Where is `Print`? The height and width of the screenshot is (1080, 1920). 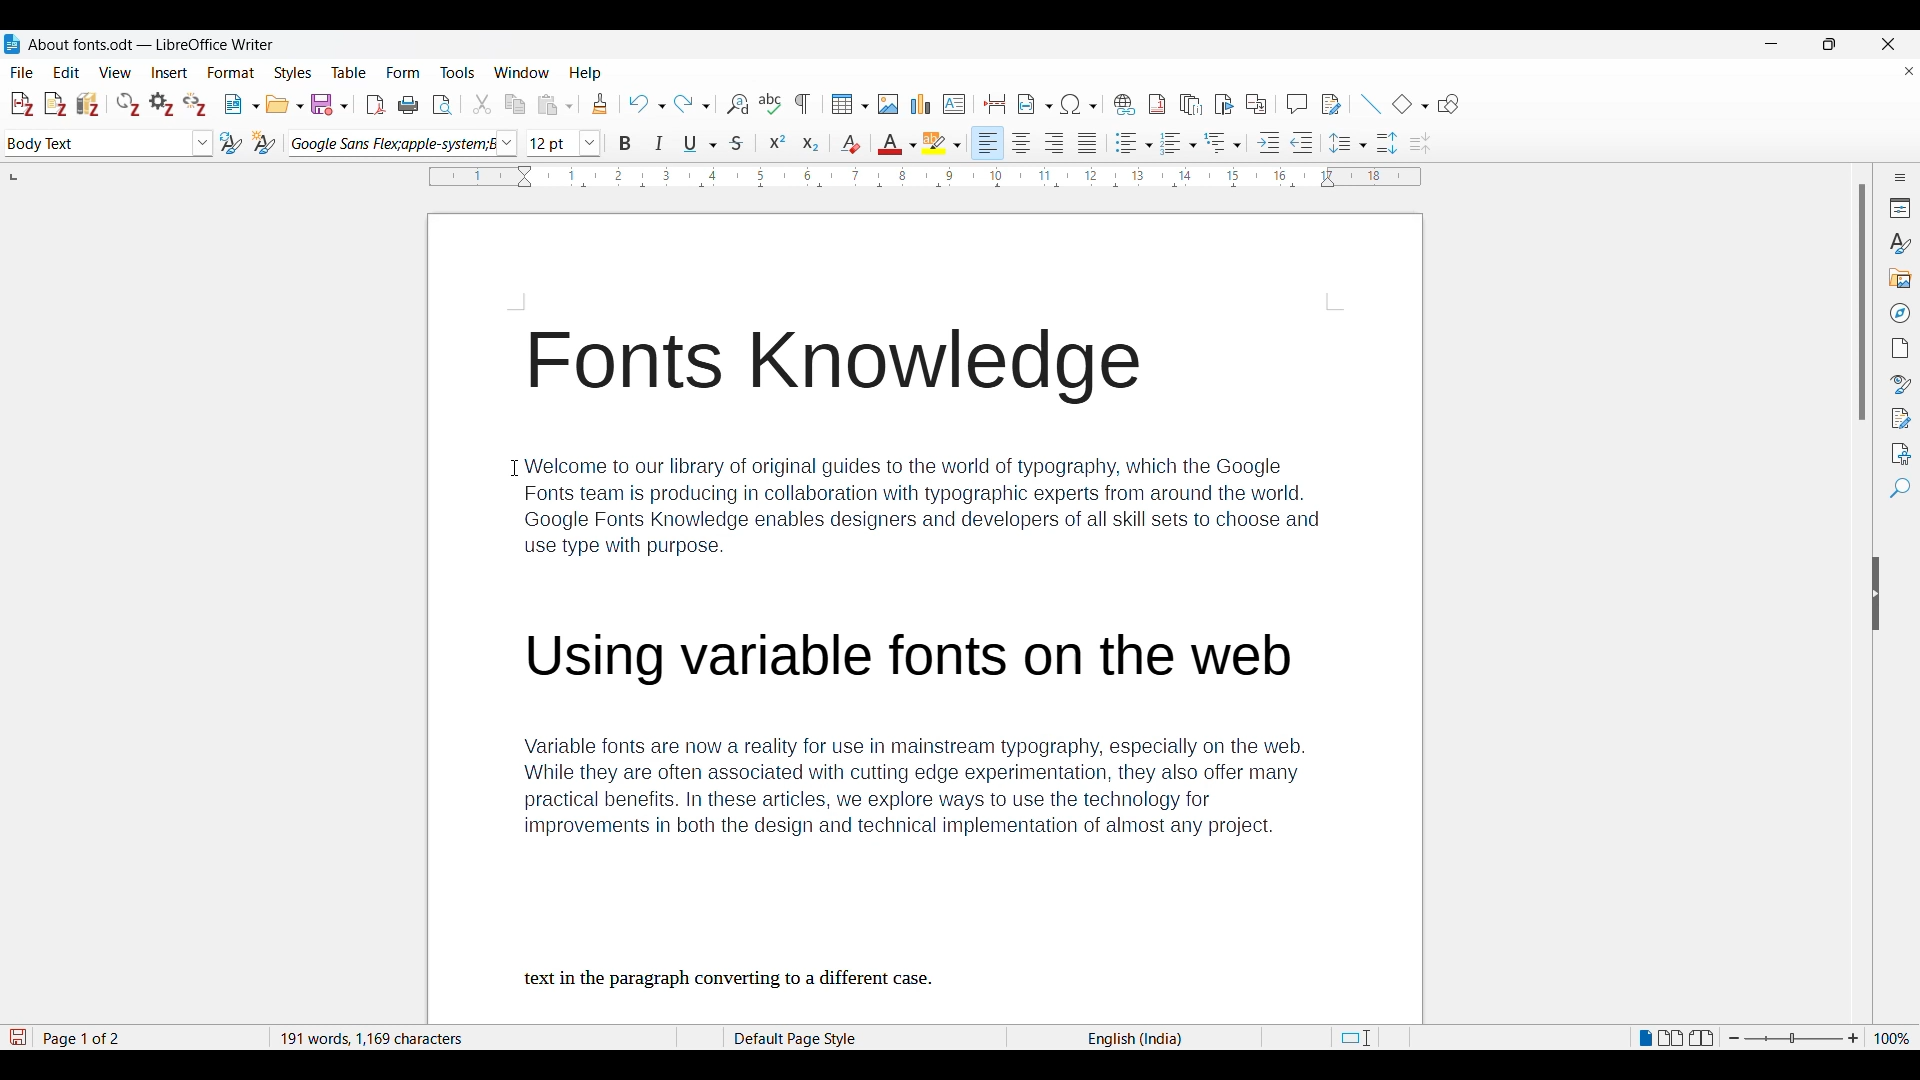 Print is located at coordinates (408, 105).